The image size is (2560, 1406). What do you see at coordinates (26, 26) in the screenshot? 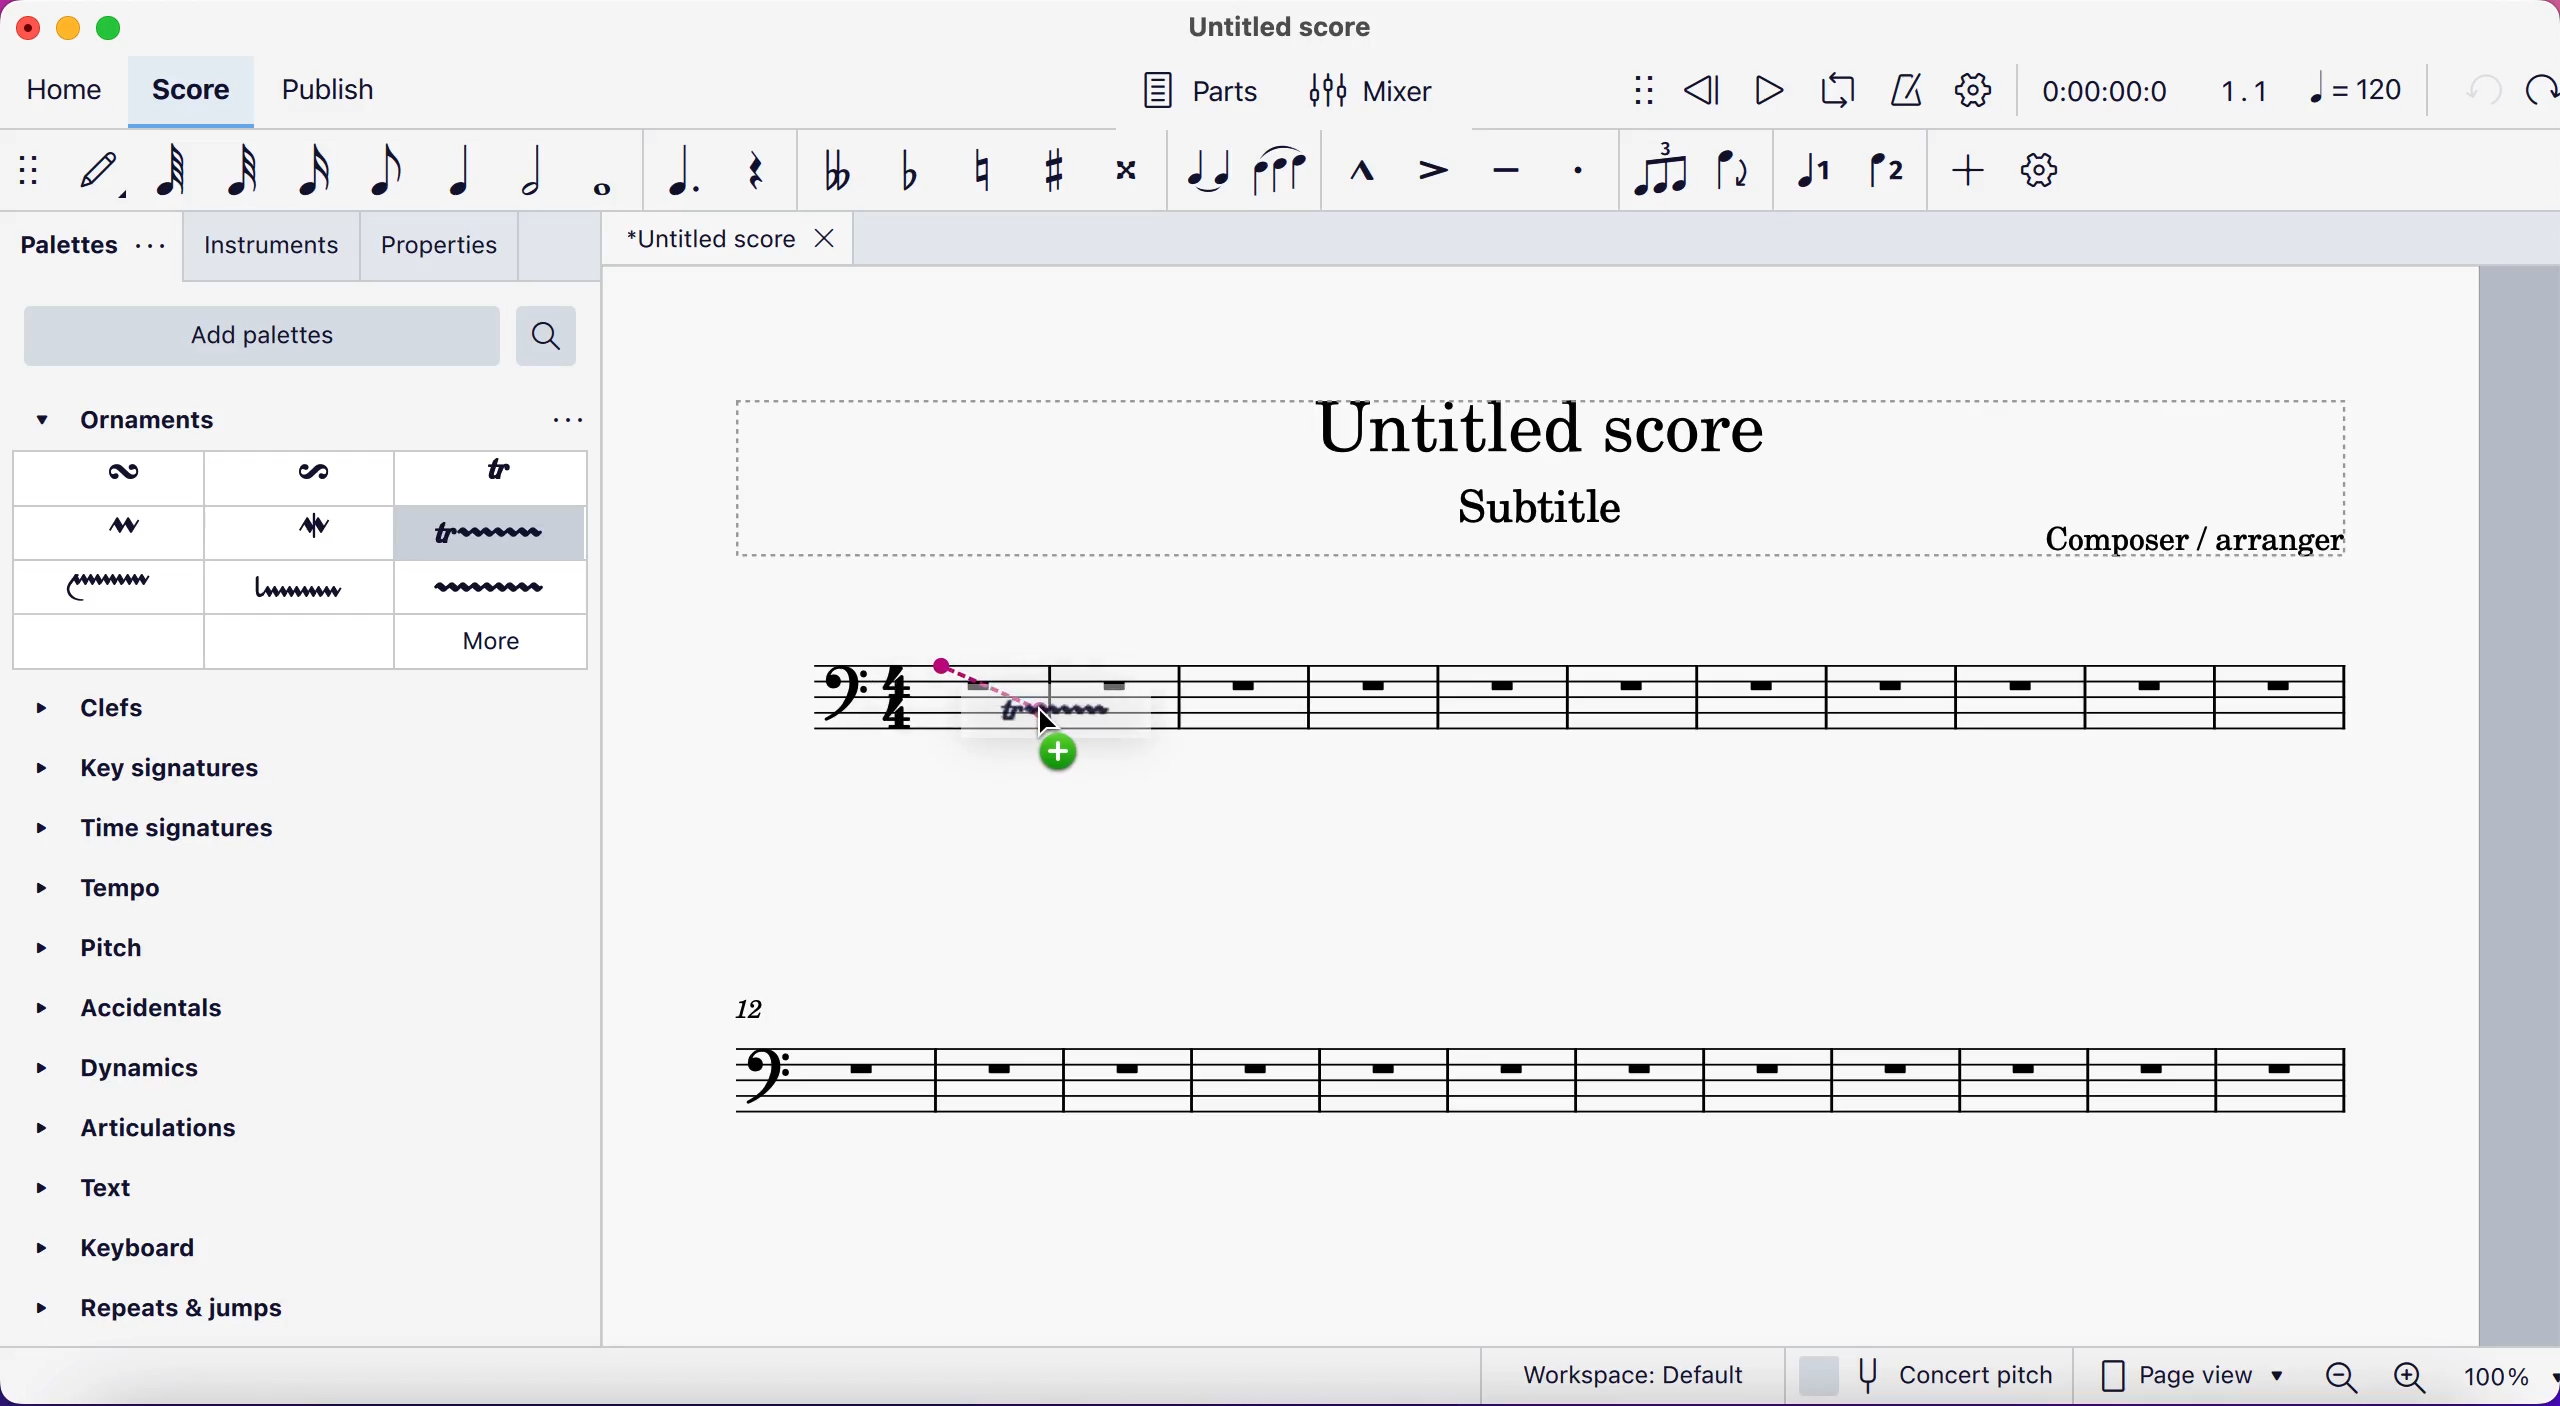
I see `close` at bounding box center [26, 26].